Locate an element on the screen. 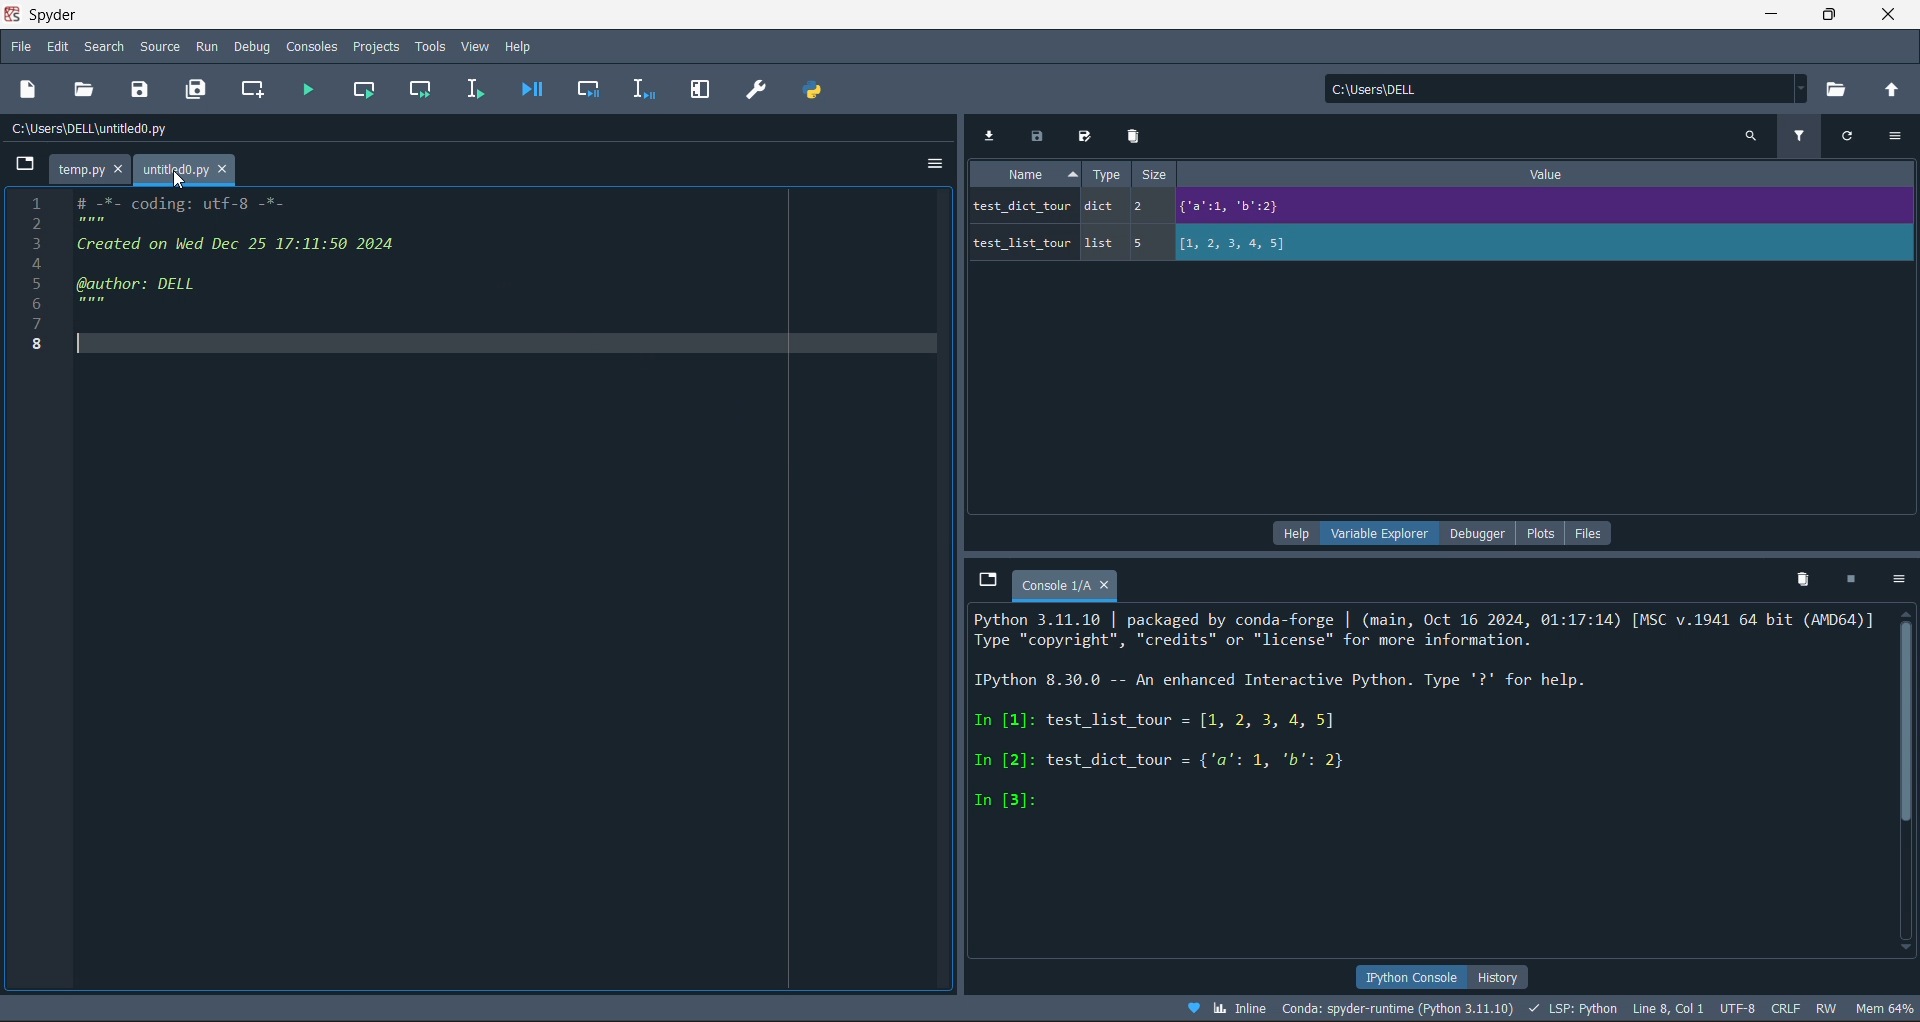  delete ALL is located at coordinates (1809, 580).